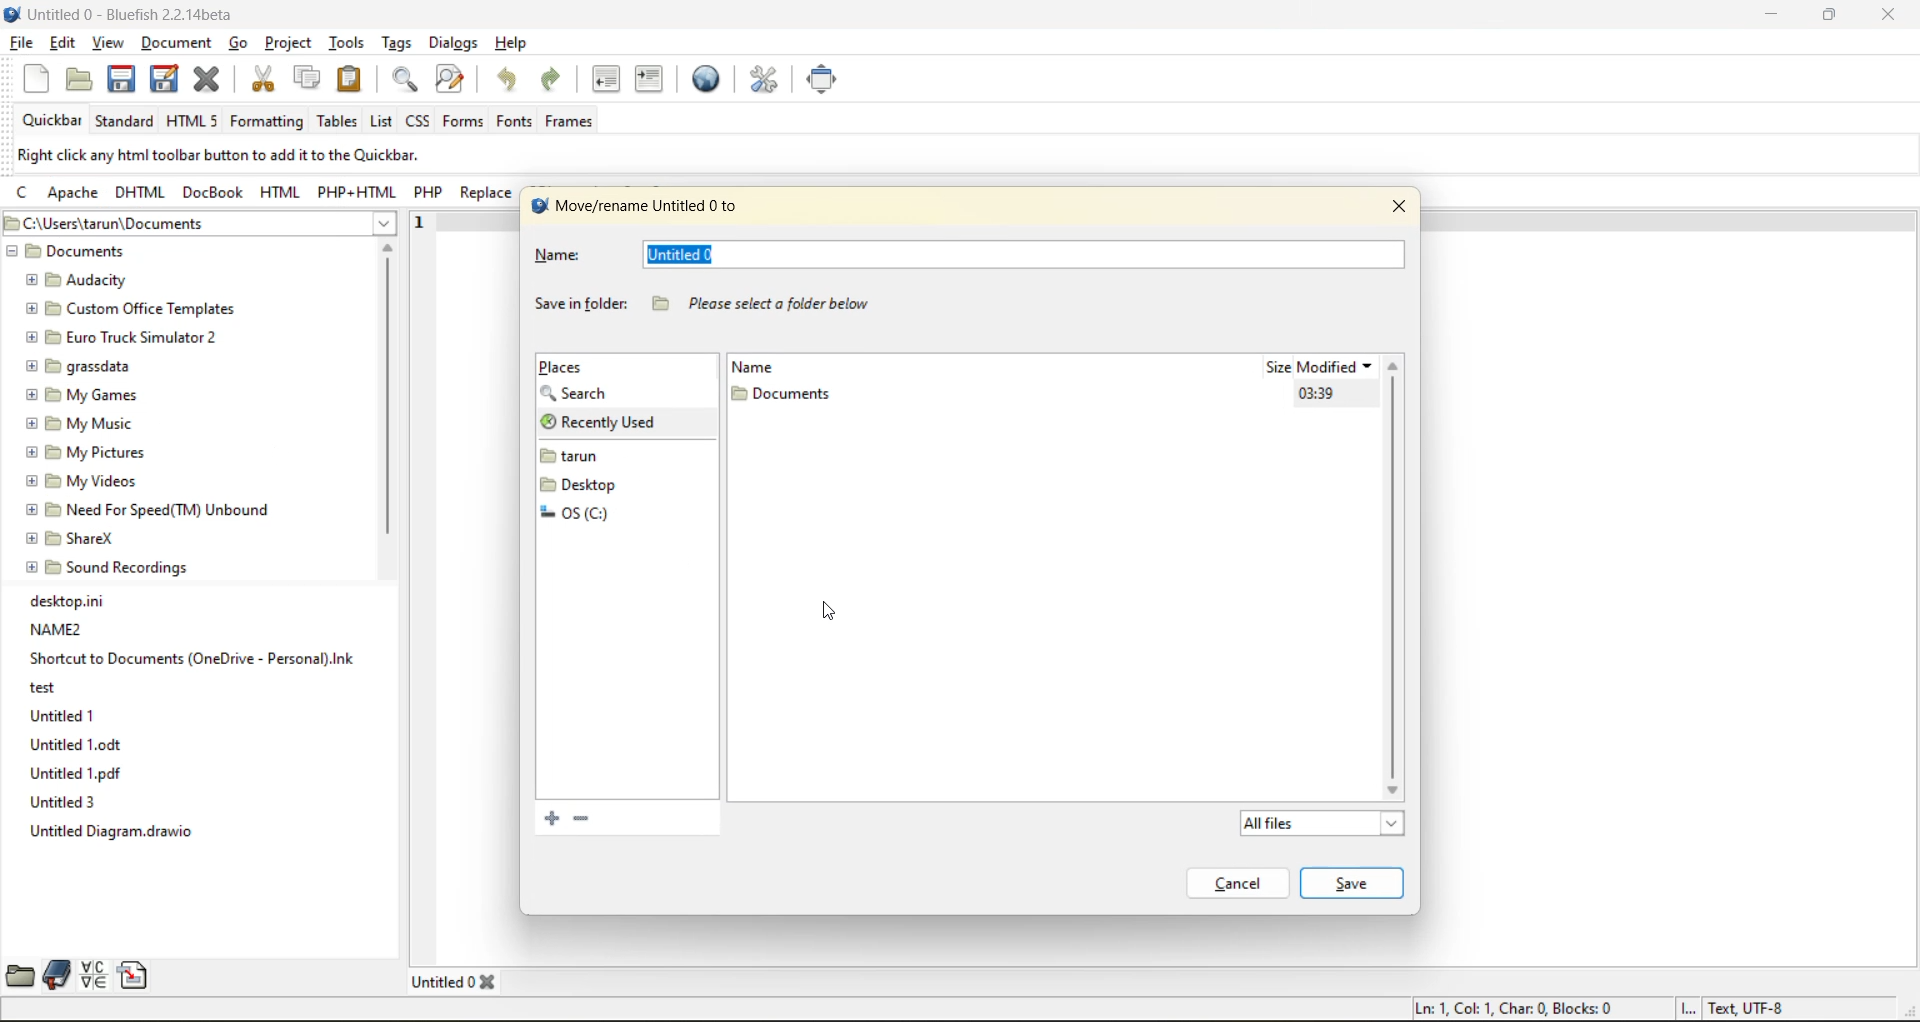 Image resolution: width=1920 pixels, height=1022 pixels. Describe the element at coordinates (451, 80) in the screenshot. I see `find and replace` at that location.